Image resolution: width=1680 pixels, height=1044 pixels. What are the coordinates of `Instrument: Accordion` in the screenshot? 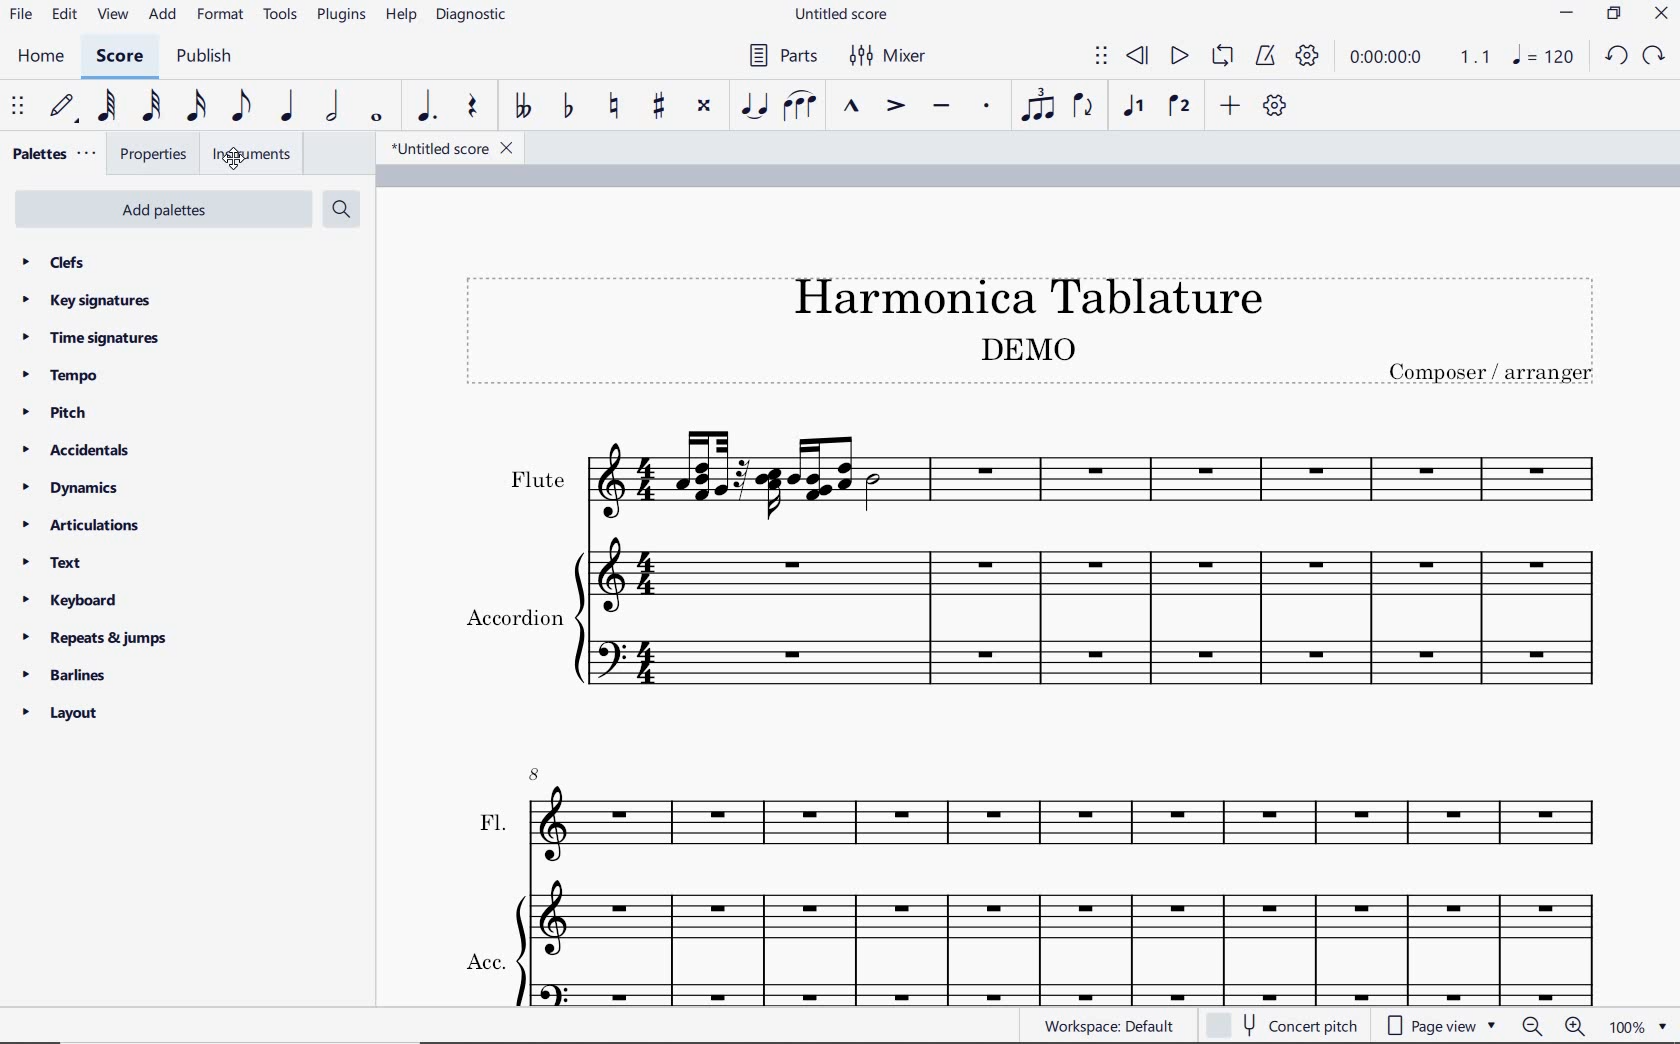 It's located at (1037, 618).